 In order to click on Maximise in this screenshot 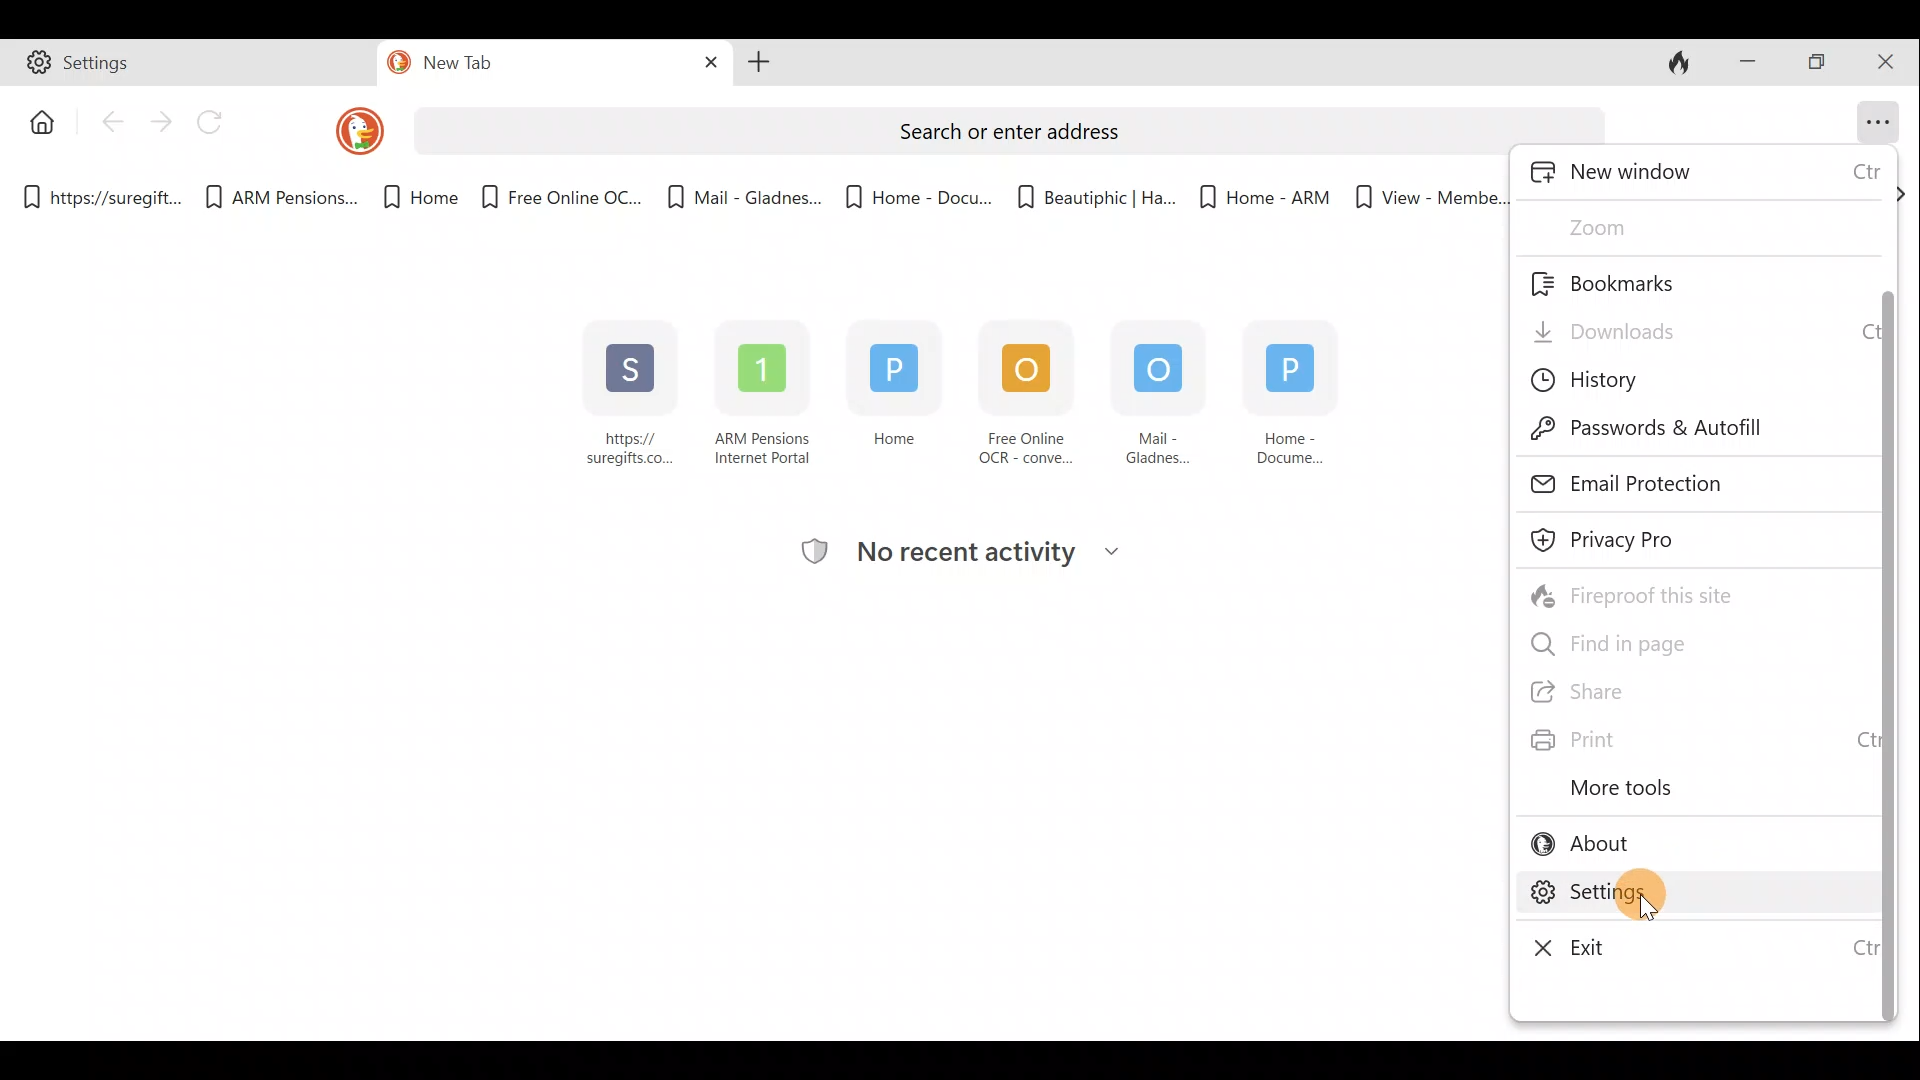, I will do `click(1815, 66)`.